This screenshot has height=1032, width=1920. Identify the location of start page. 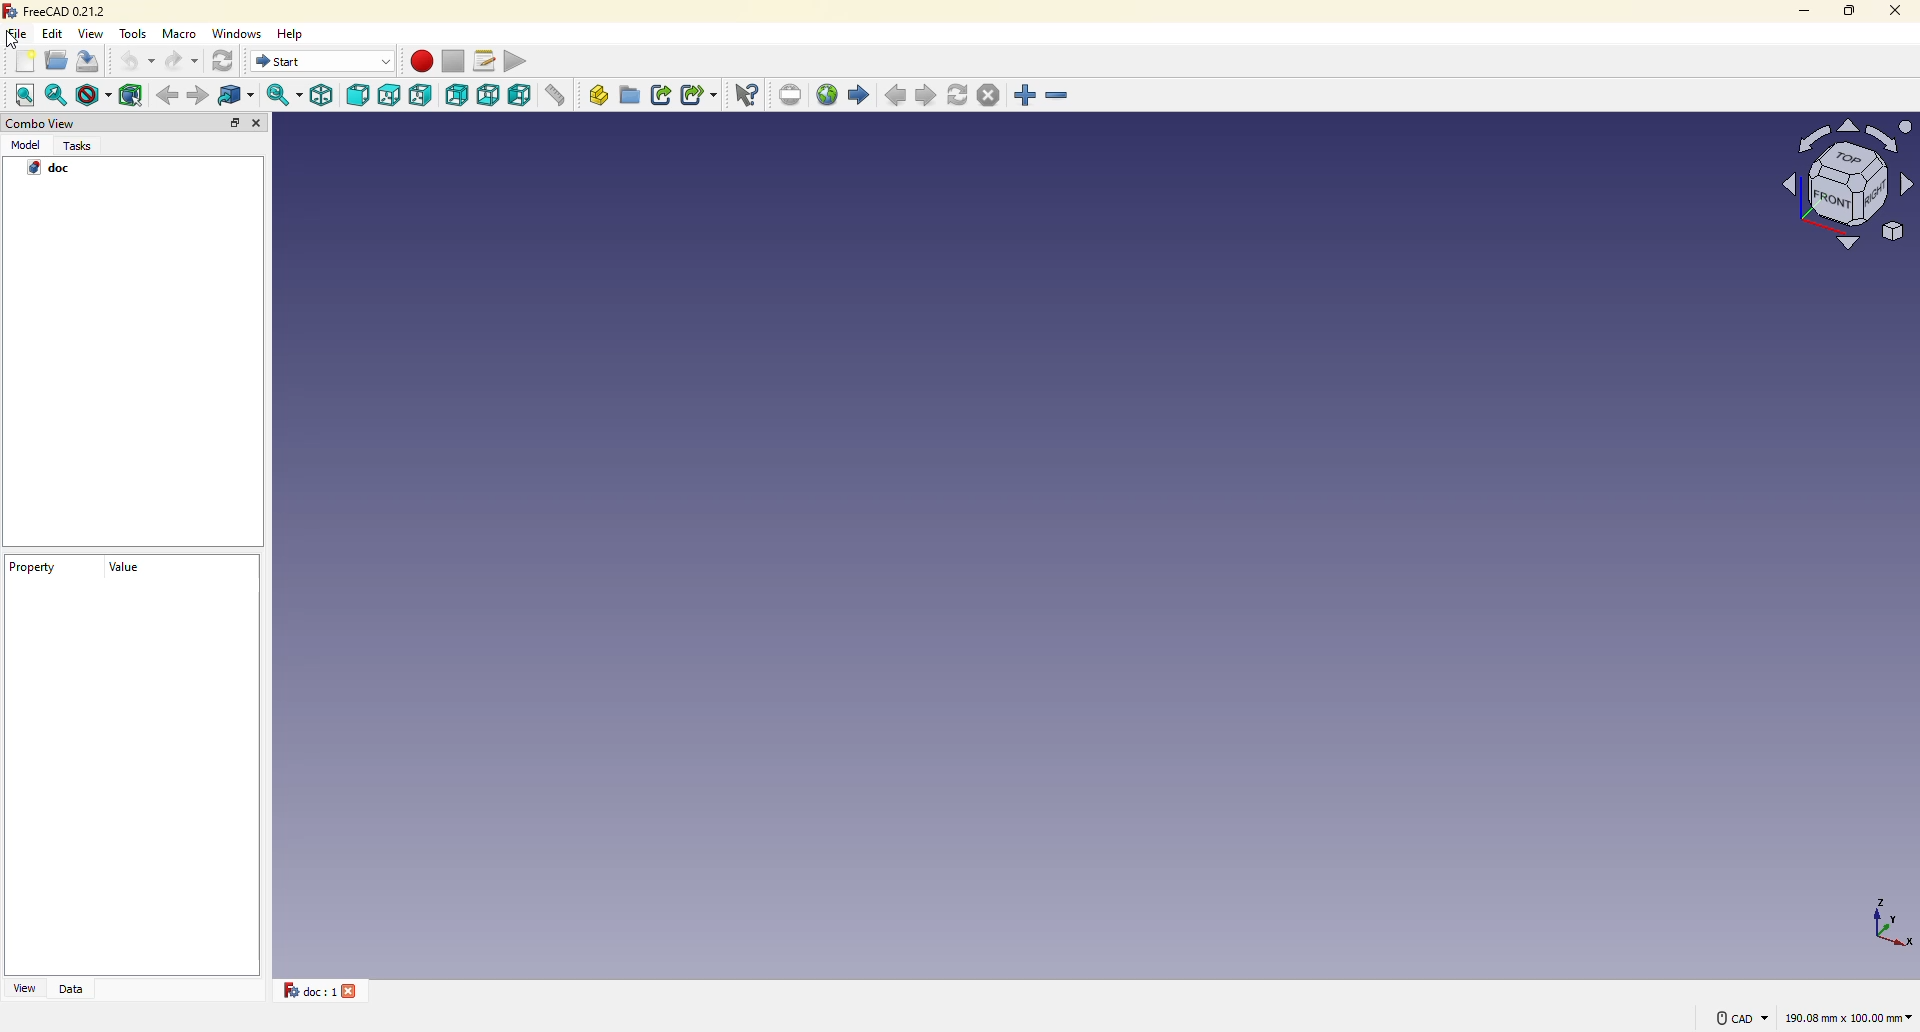
(859, 95).